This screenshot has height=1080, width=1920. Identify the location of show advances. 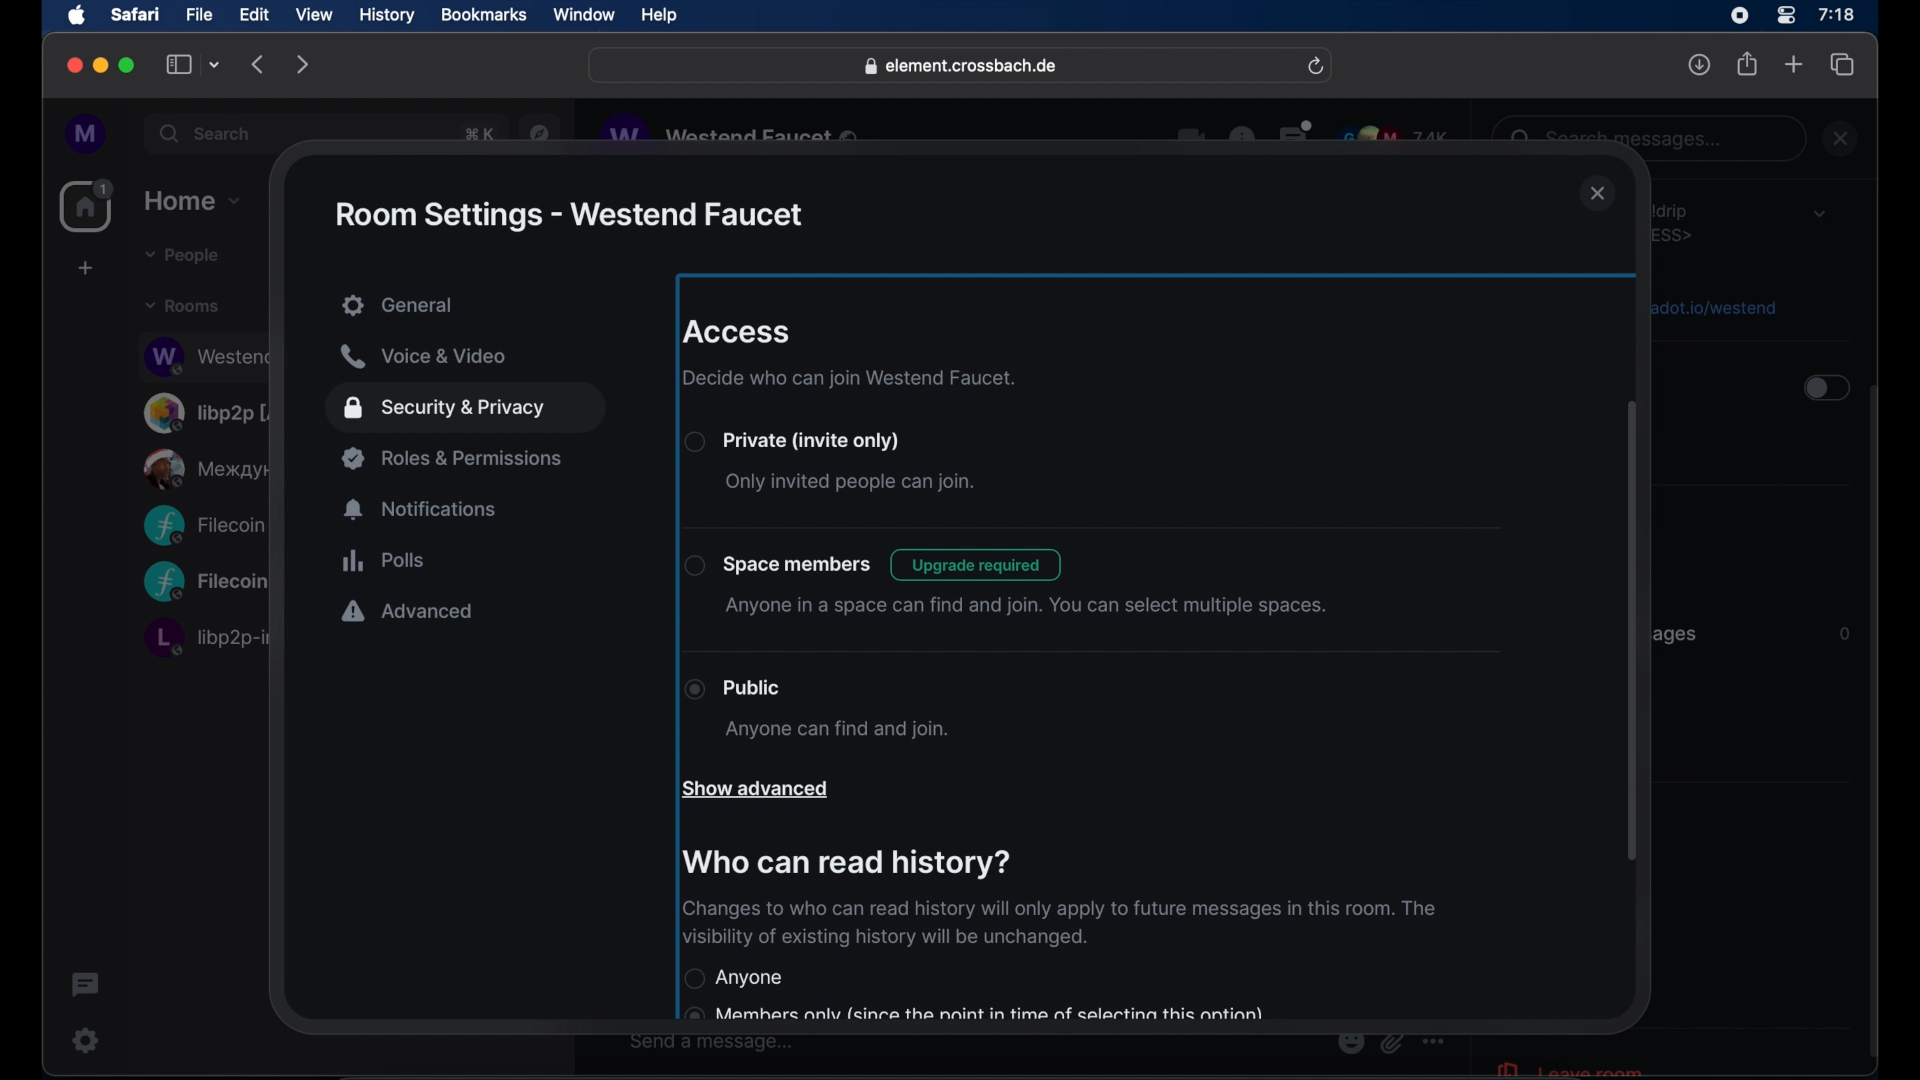
(760, 790).